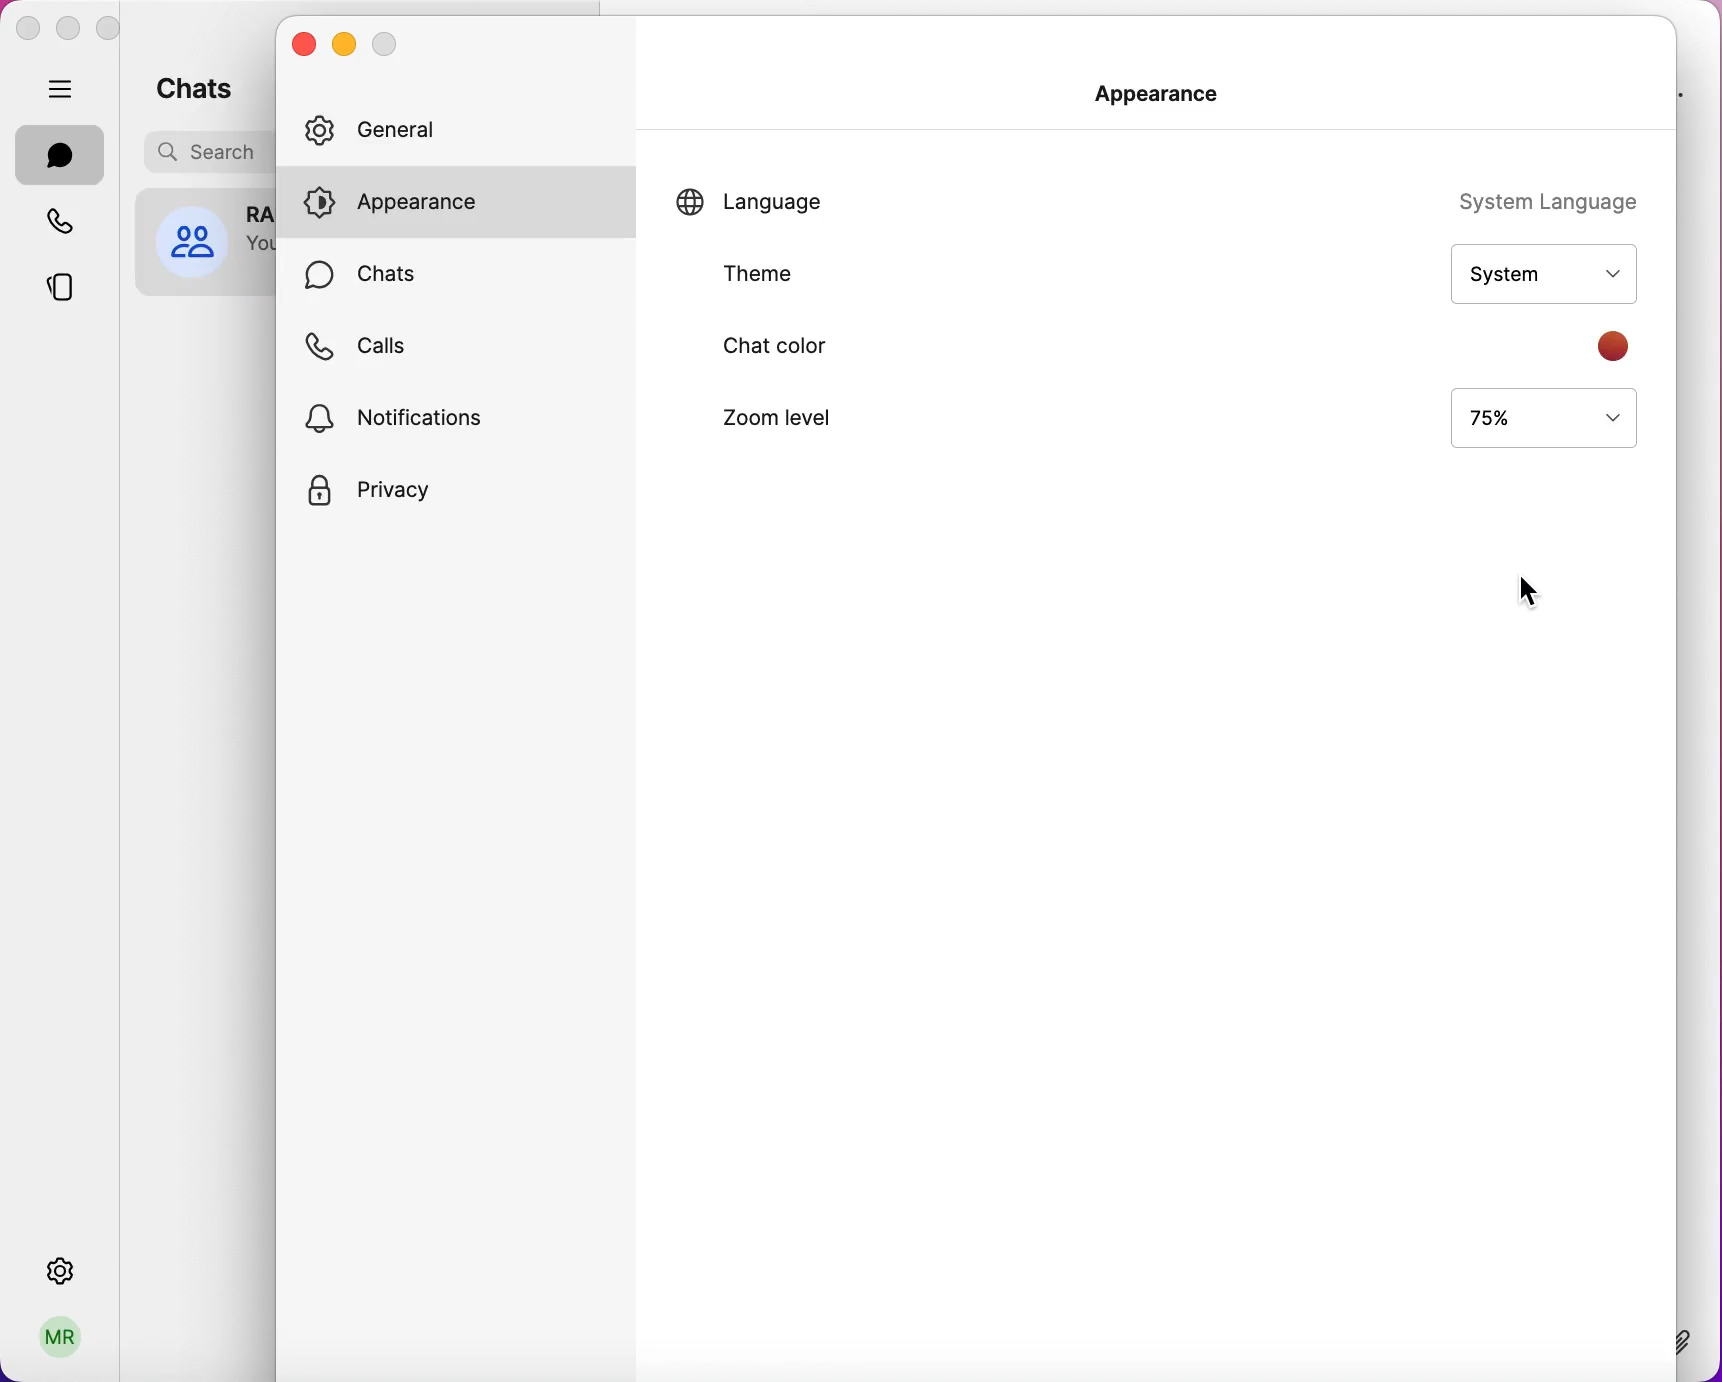  Describe the element at coordinates (440, 416) in the screenshot. I see `notifications` at that location.